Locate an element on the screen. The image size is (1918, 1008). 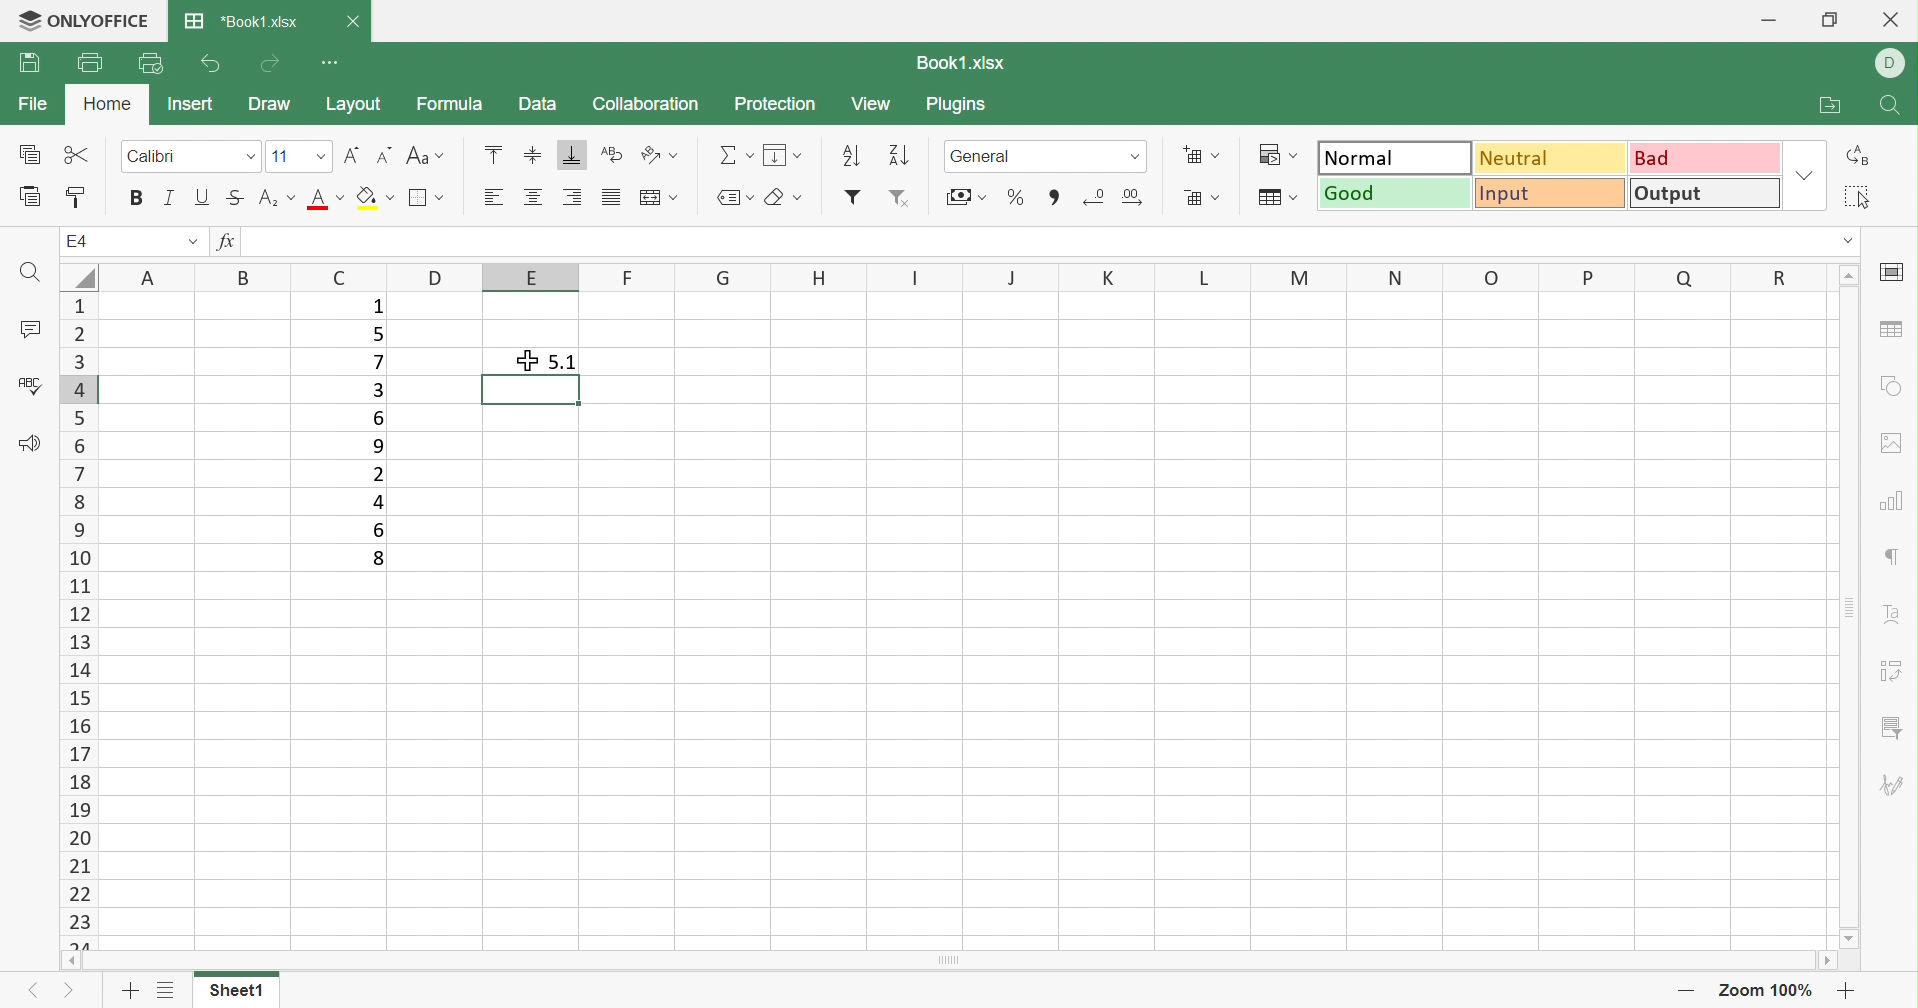
Strikethrough is located at coordinates (239, 199).